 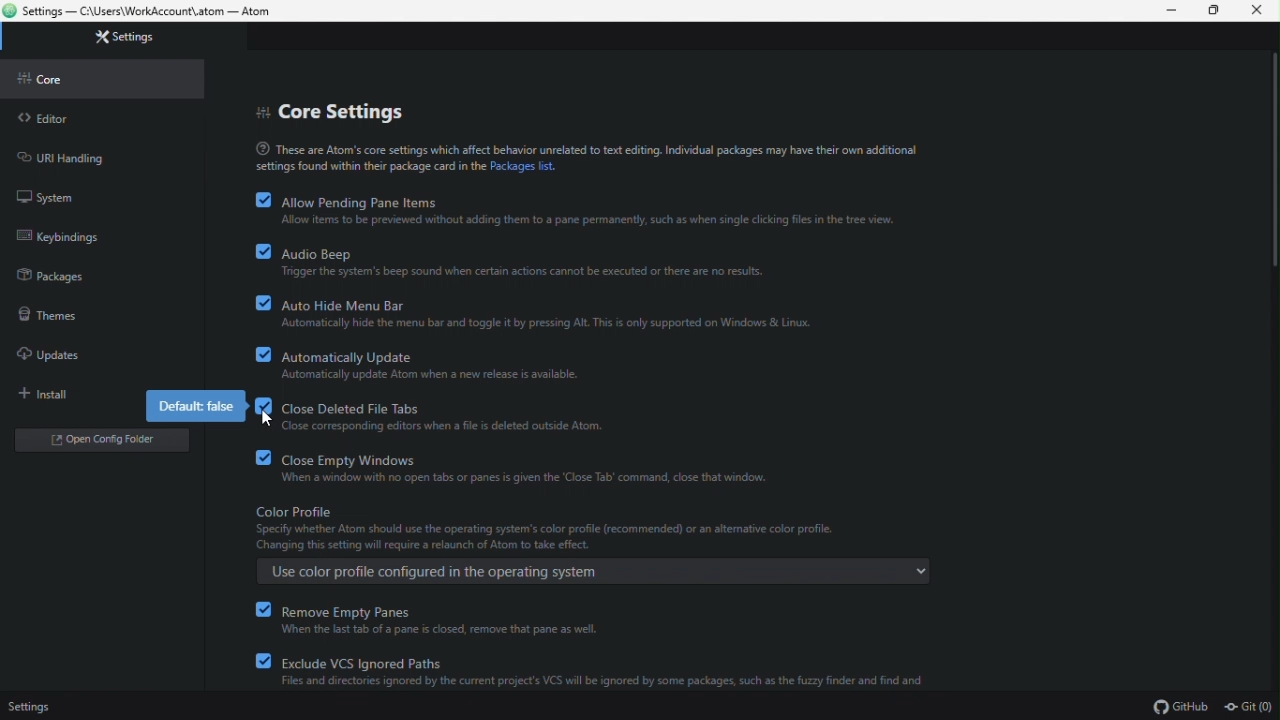 I want to click on checkbox, so click(x=261, y=357).